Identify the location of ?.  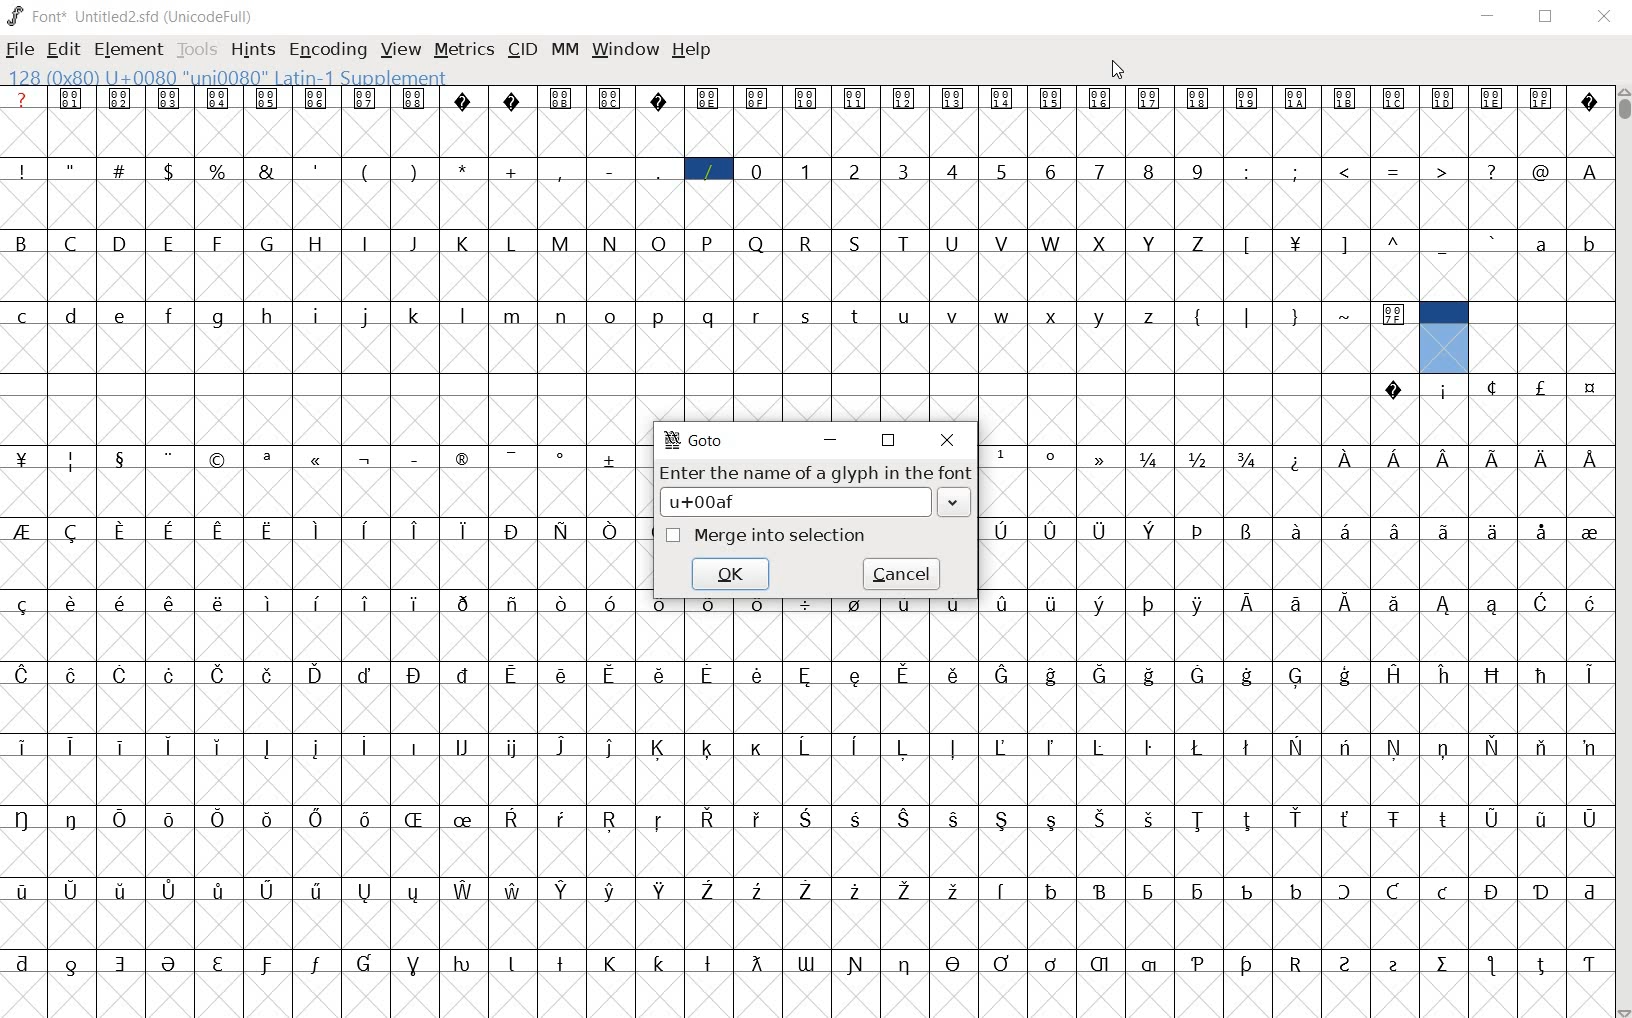
(1490, 169).